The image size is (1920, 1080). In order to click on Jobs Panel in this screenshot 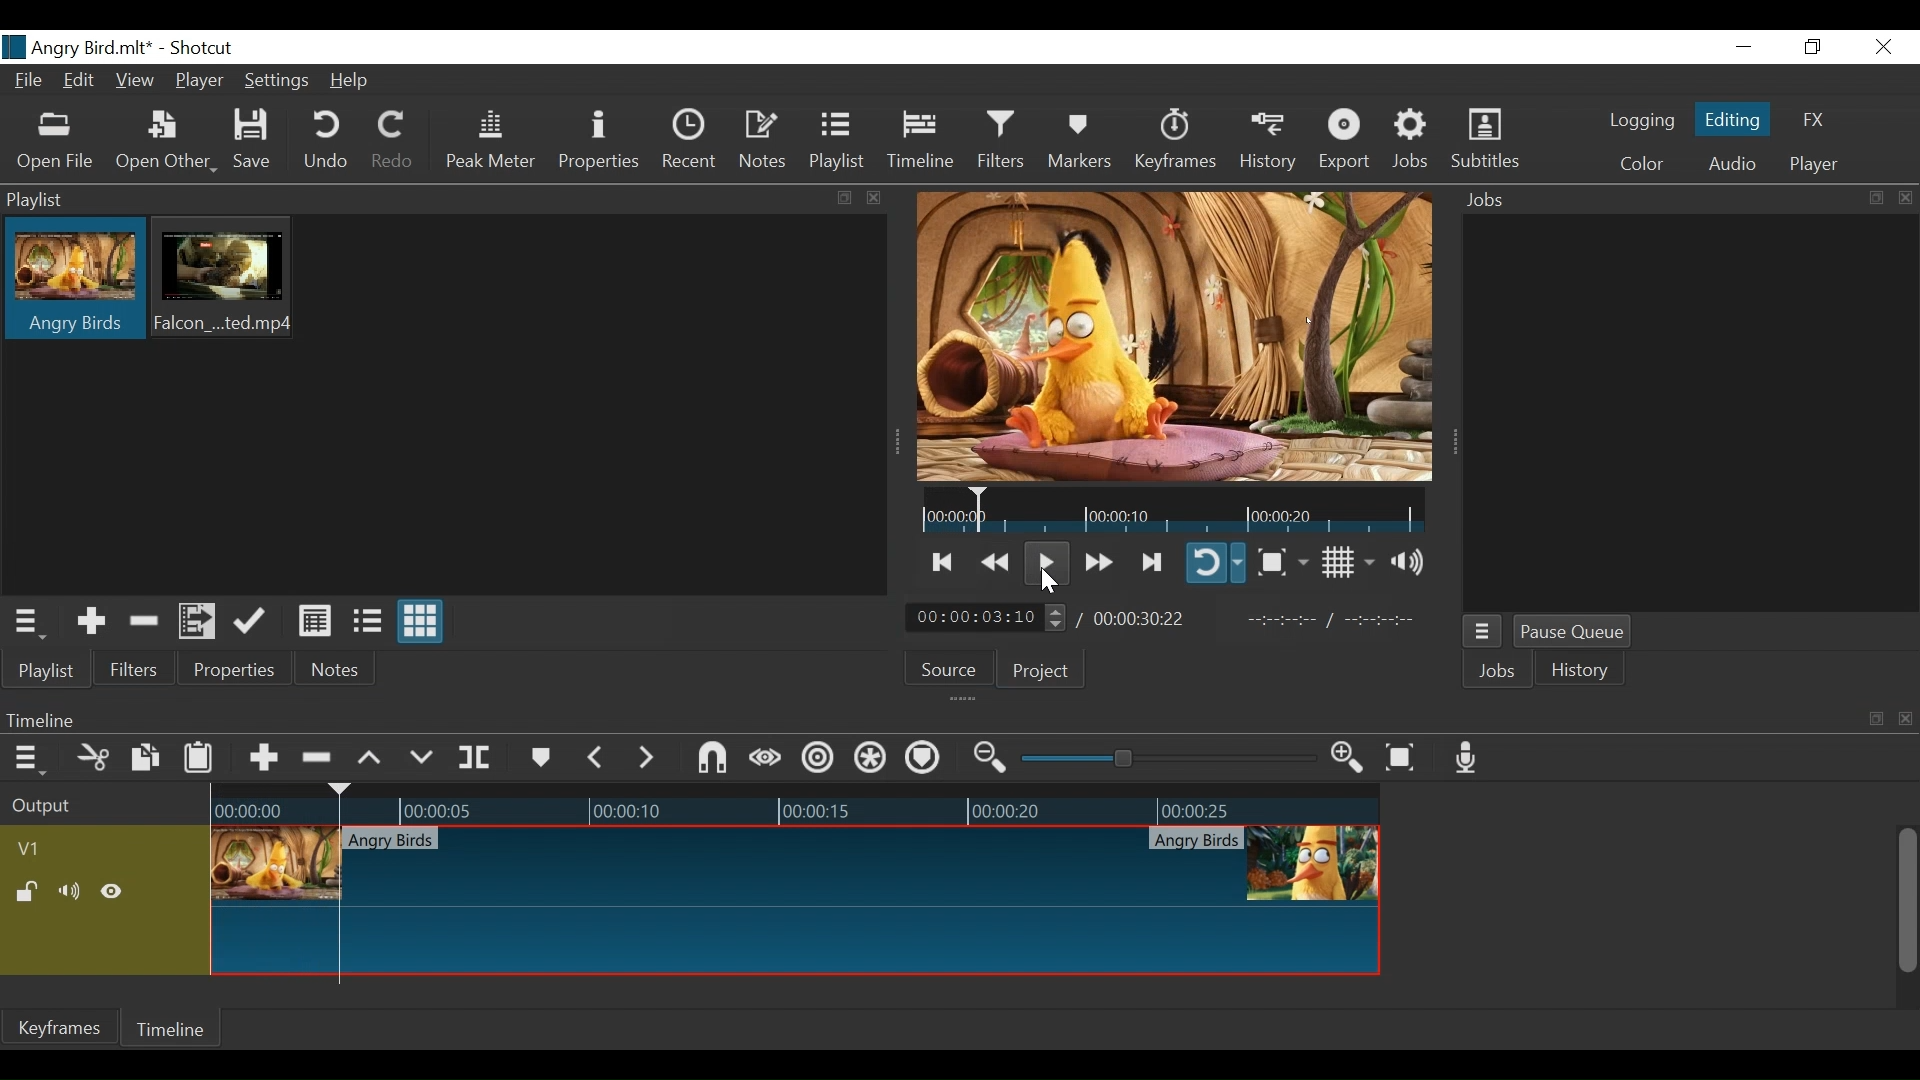, I will do `click(1684, 198)`.